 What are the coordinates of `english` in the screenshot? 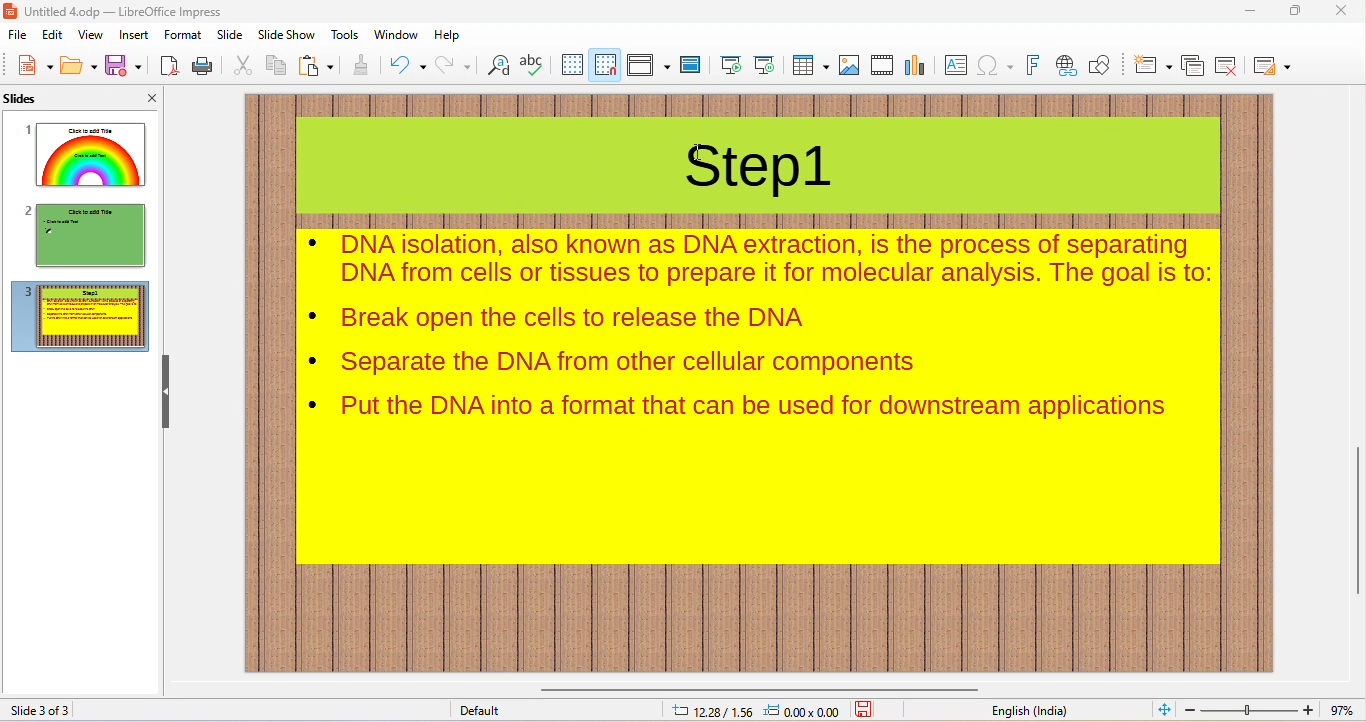 It's located at (1025, 711).